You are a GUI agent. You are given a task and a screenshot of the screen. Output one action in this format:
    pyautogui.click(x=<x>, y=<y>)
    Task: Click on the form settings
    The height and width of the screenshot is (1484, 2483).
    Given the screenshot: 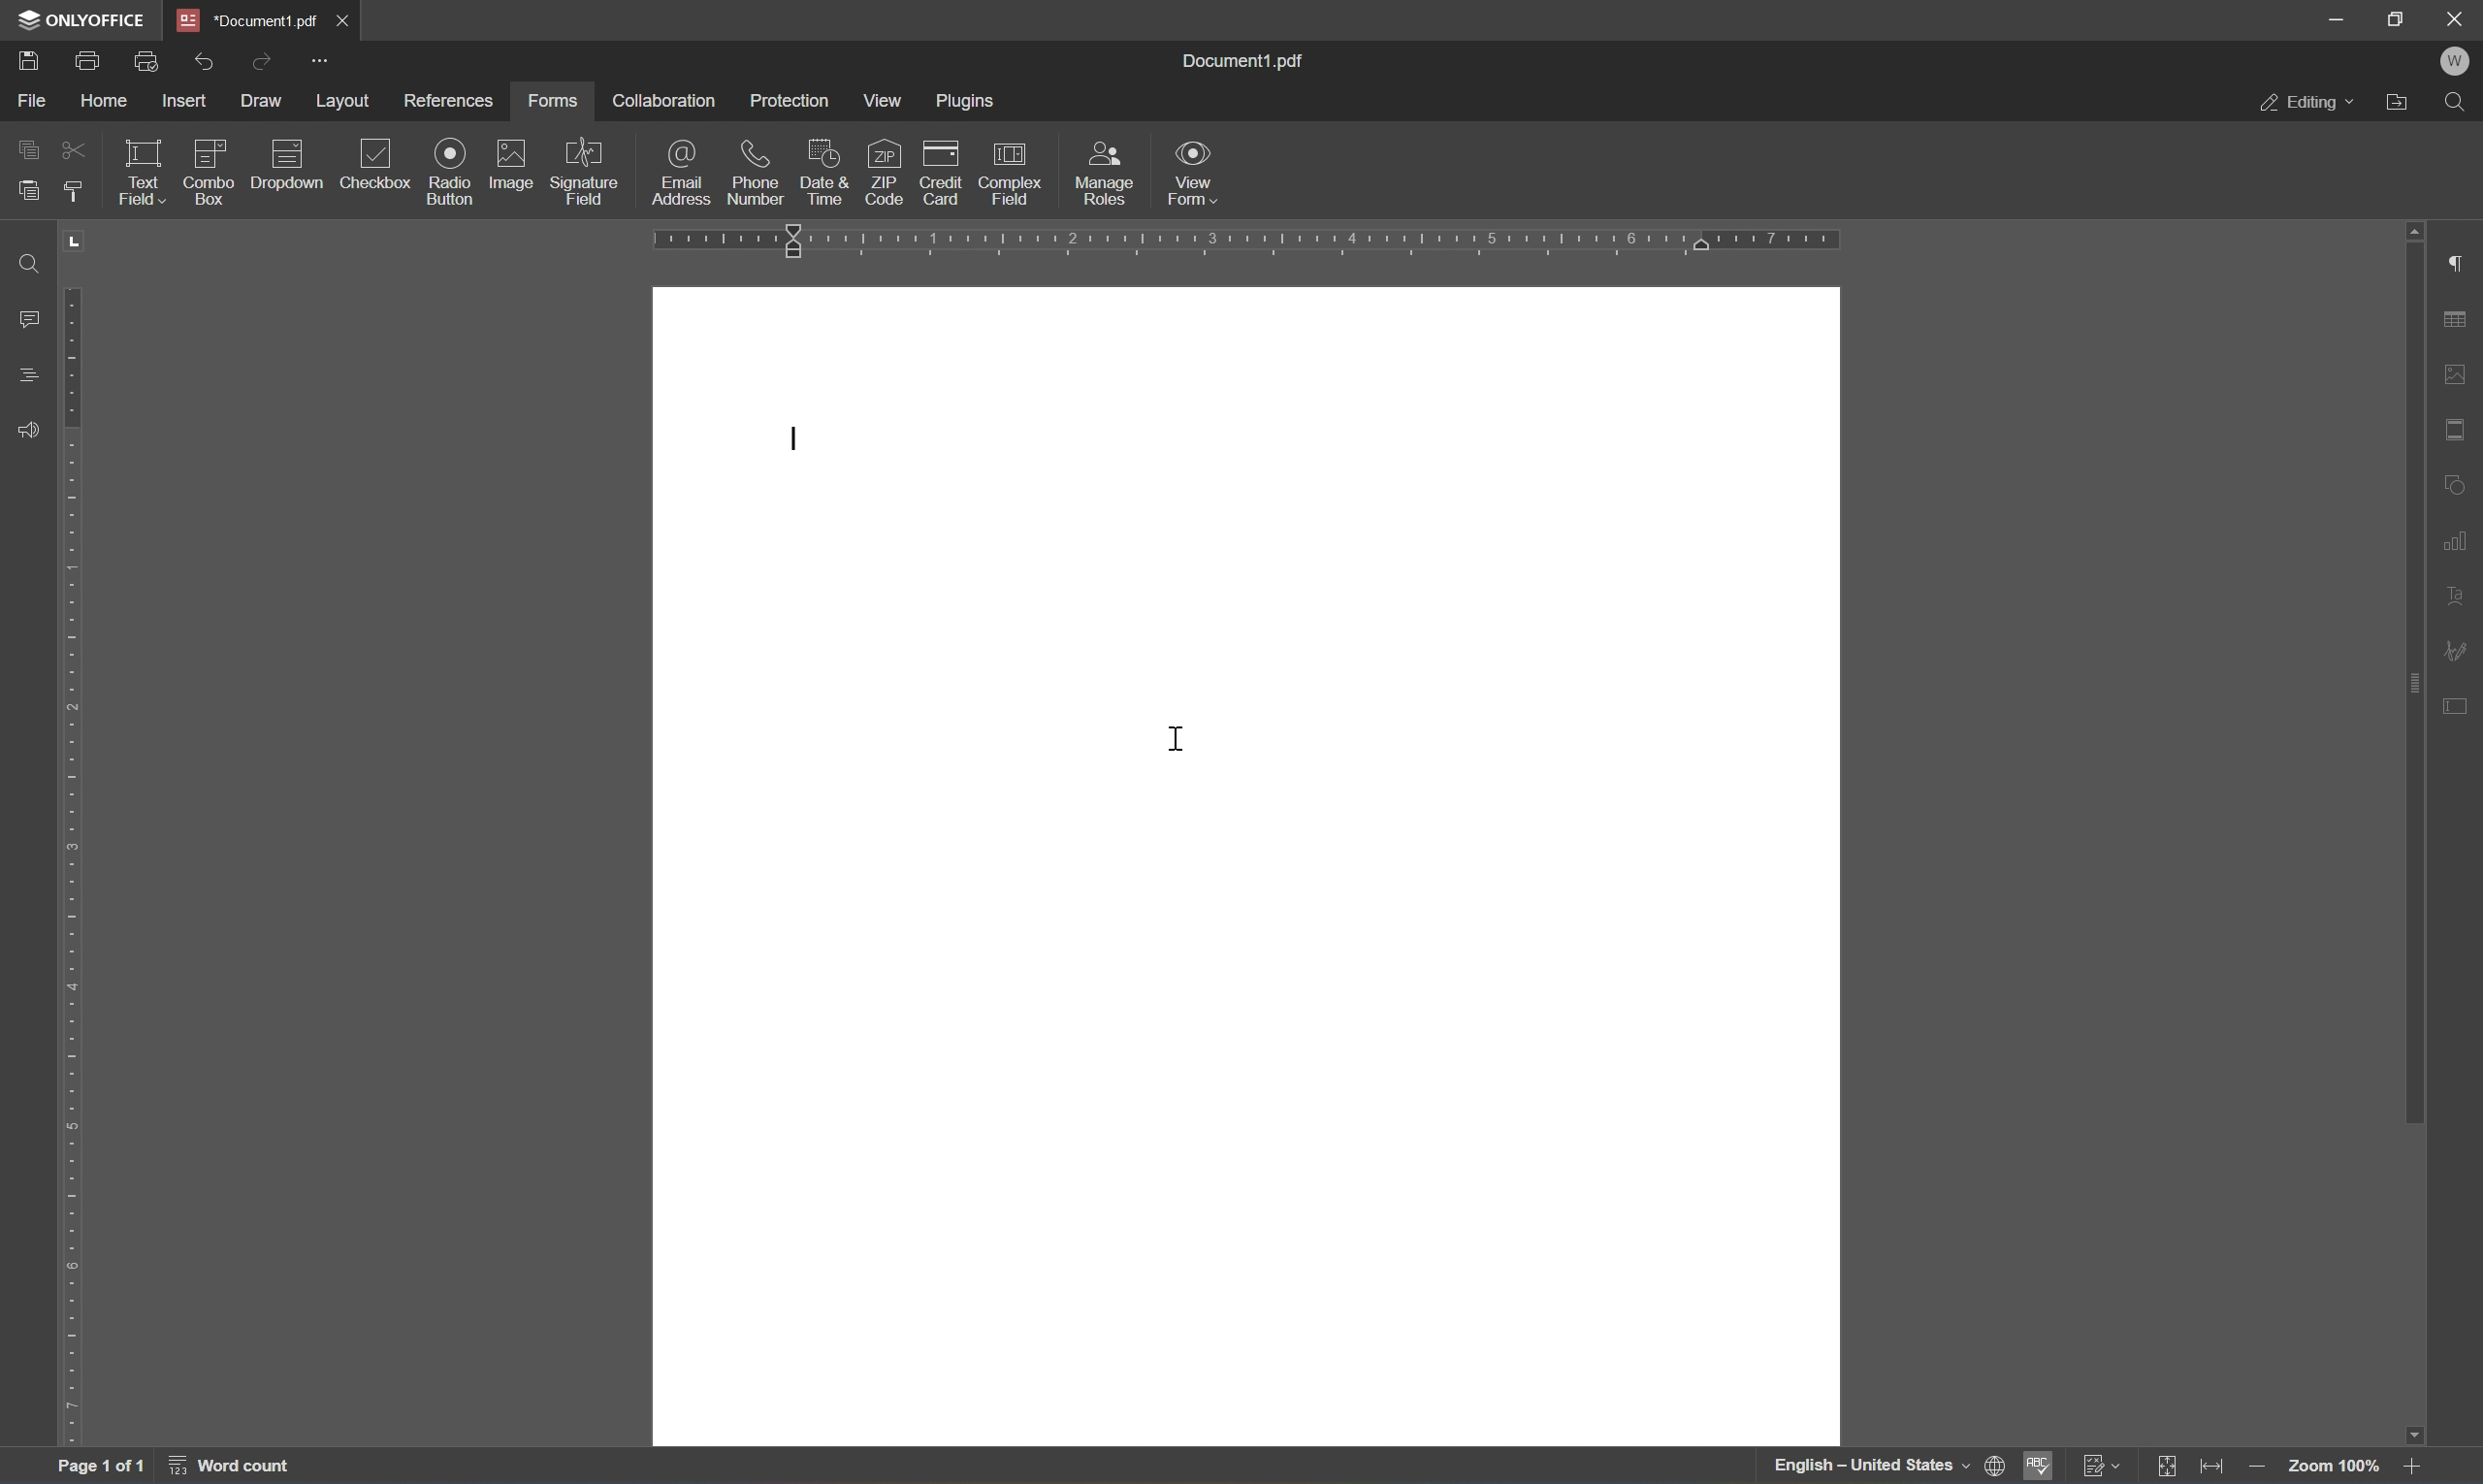 What is the action you would take?
    pyautogui.click(x=2461, y=704)
    